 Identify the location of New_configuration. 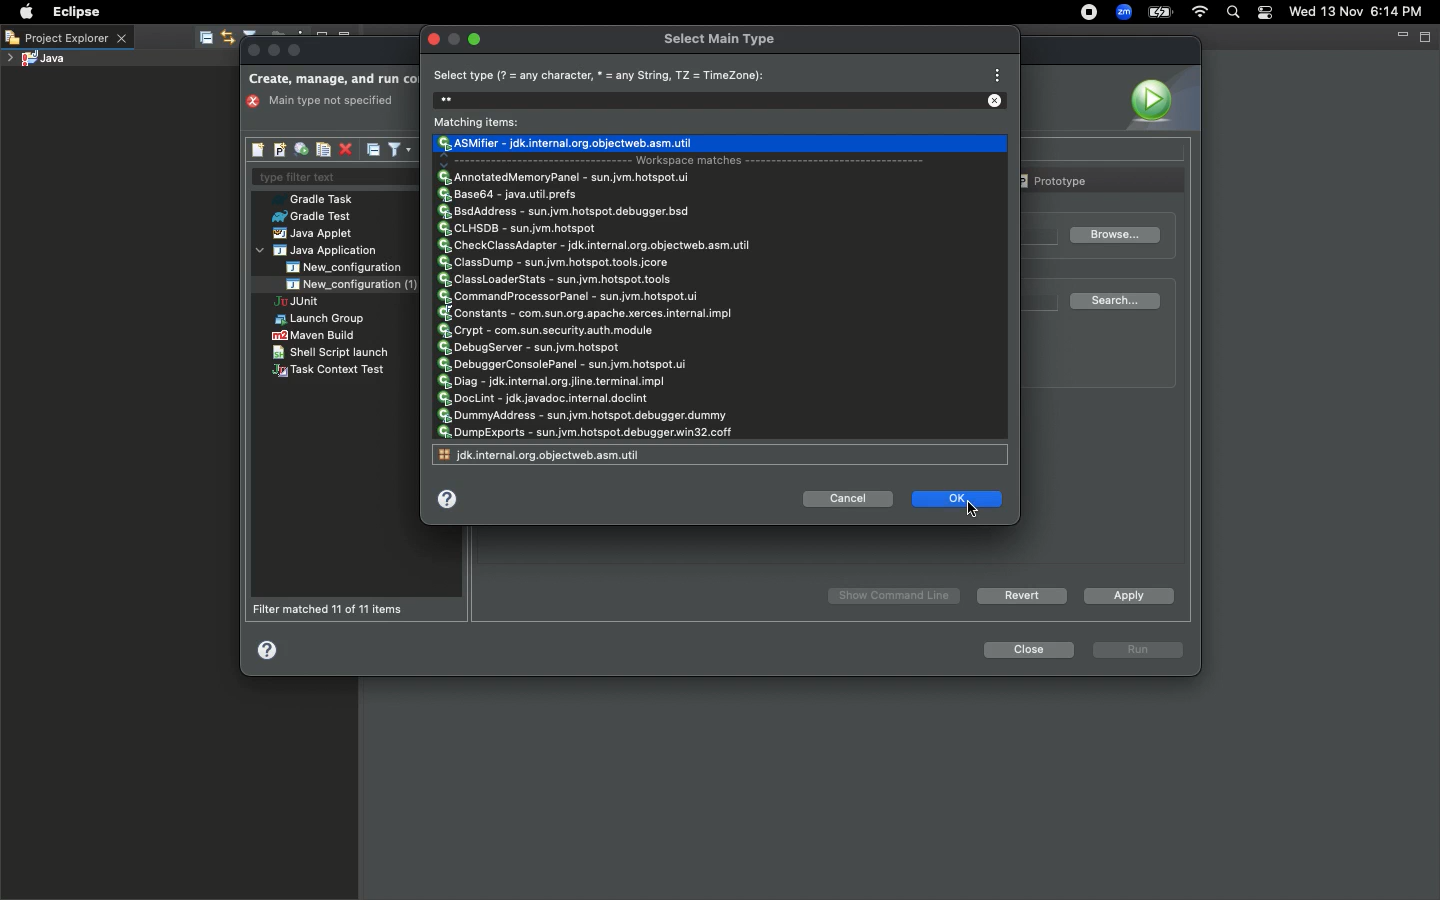
(357, 267).